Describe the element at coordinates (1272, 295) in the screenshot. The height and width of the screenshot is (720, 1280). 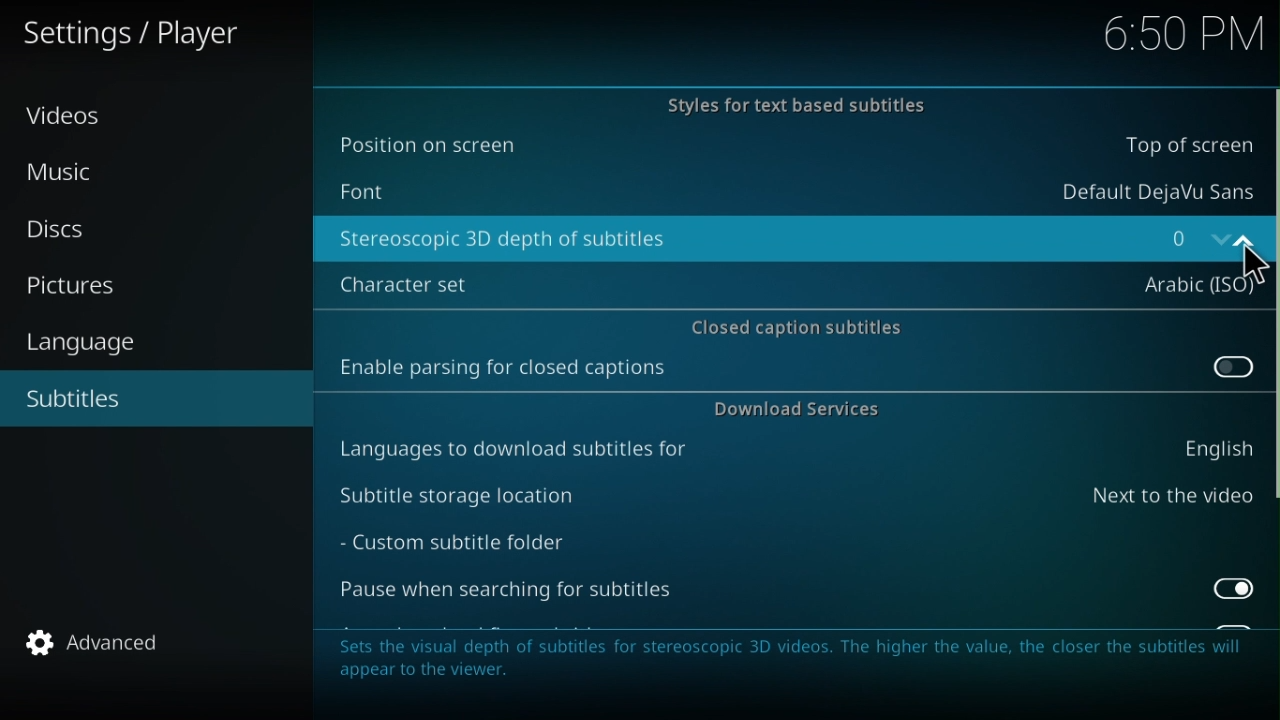
I see `Horizontally scroll` at that location.